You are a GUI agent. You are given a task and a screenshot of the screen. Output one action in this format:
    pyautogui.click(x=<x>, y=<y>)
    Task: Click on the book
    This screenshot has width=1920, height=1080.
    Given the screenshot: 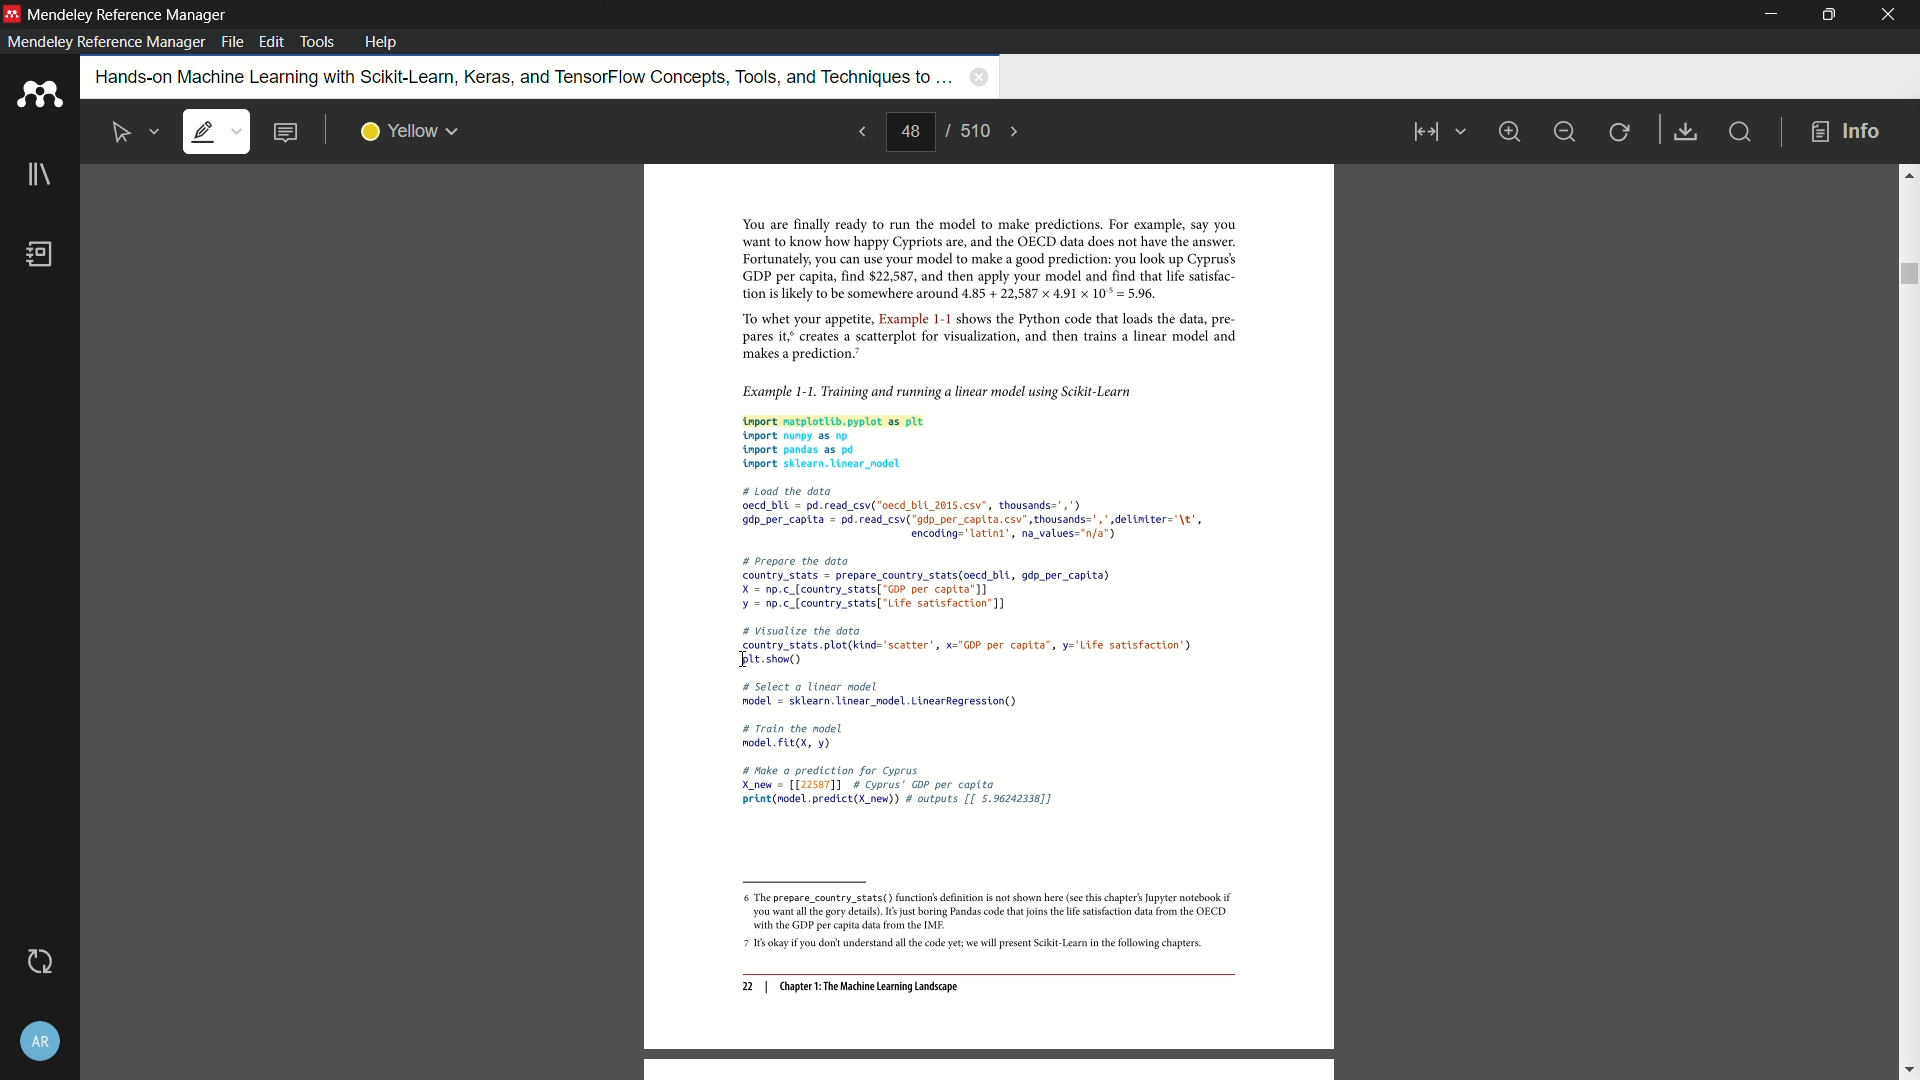 What is the action you would take?
    pyautogui.click(x=41, y=254)
    